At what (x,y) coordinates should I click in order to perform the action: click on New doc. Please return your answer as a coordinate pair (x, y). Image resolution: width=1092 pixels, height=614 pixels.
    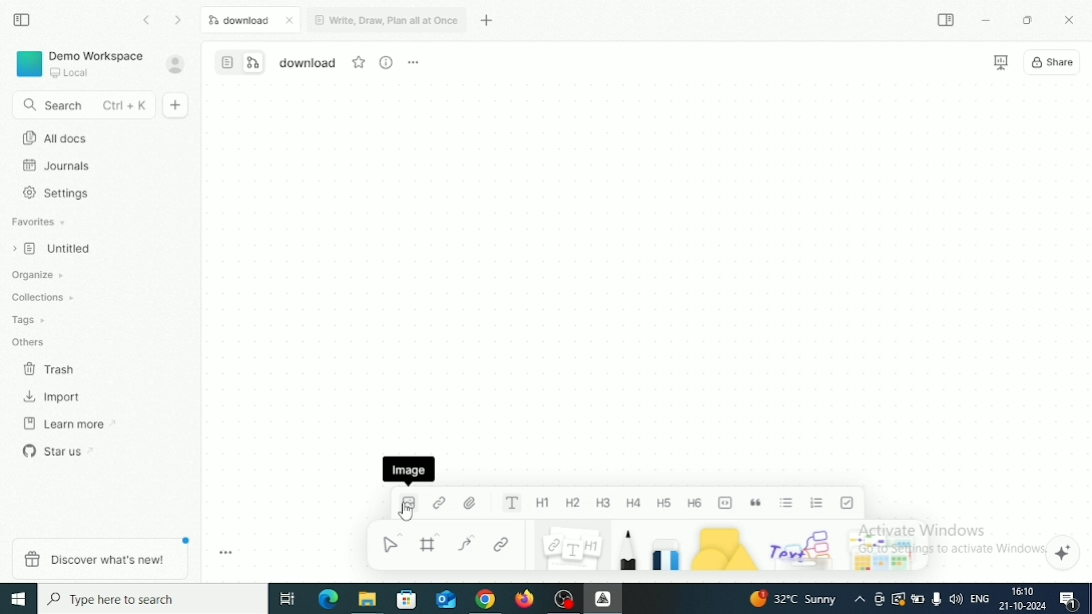
    Looking at the image, I should click on (178, 106).